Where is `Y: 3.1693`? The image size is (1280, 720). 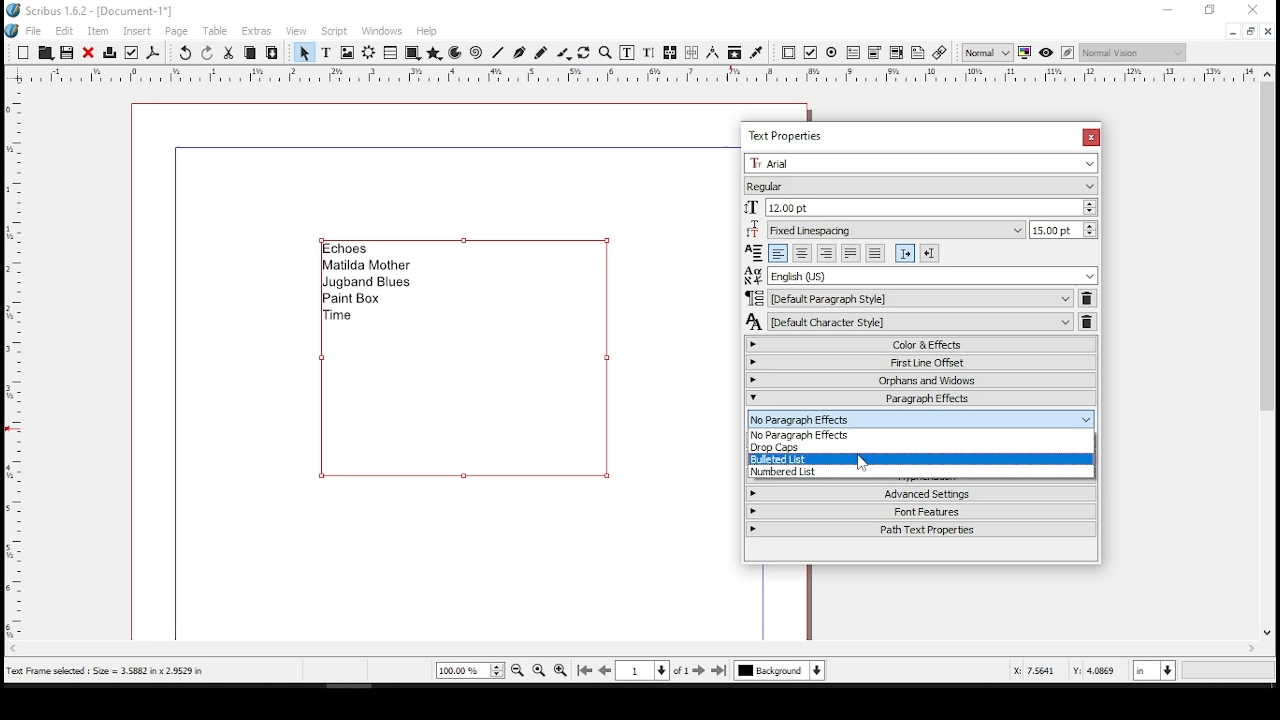
Y: 3.1693 is located at coordinates (1095, 671).